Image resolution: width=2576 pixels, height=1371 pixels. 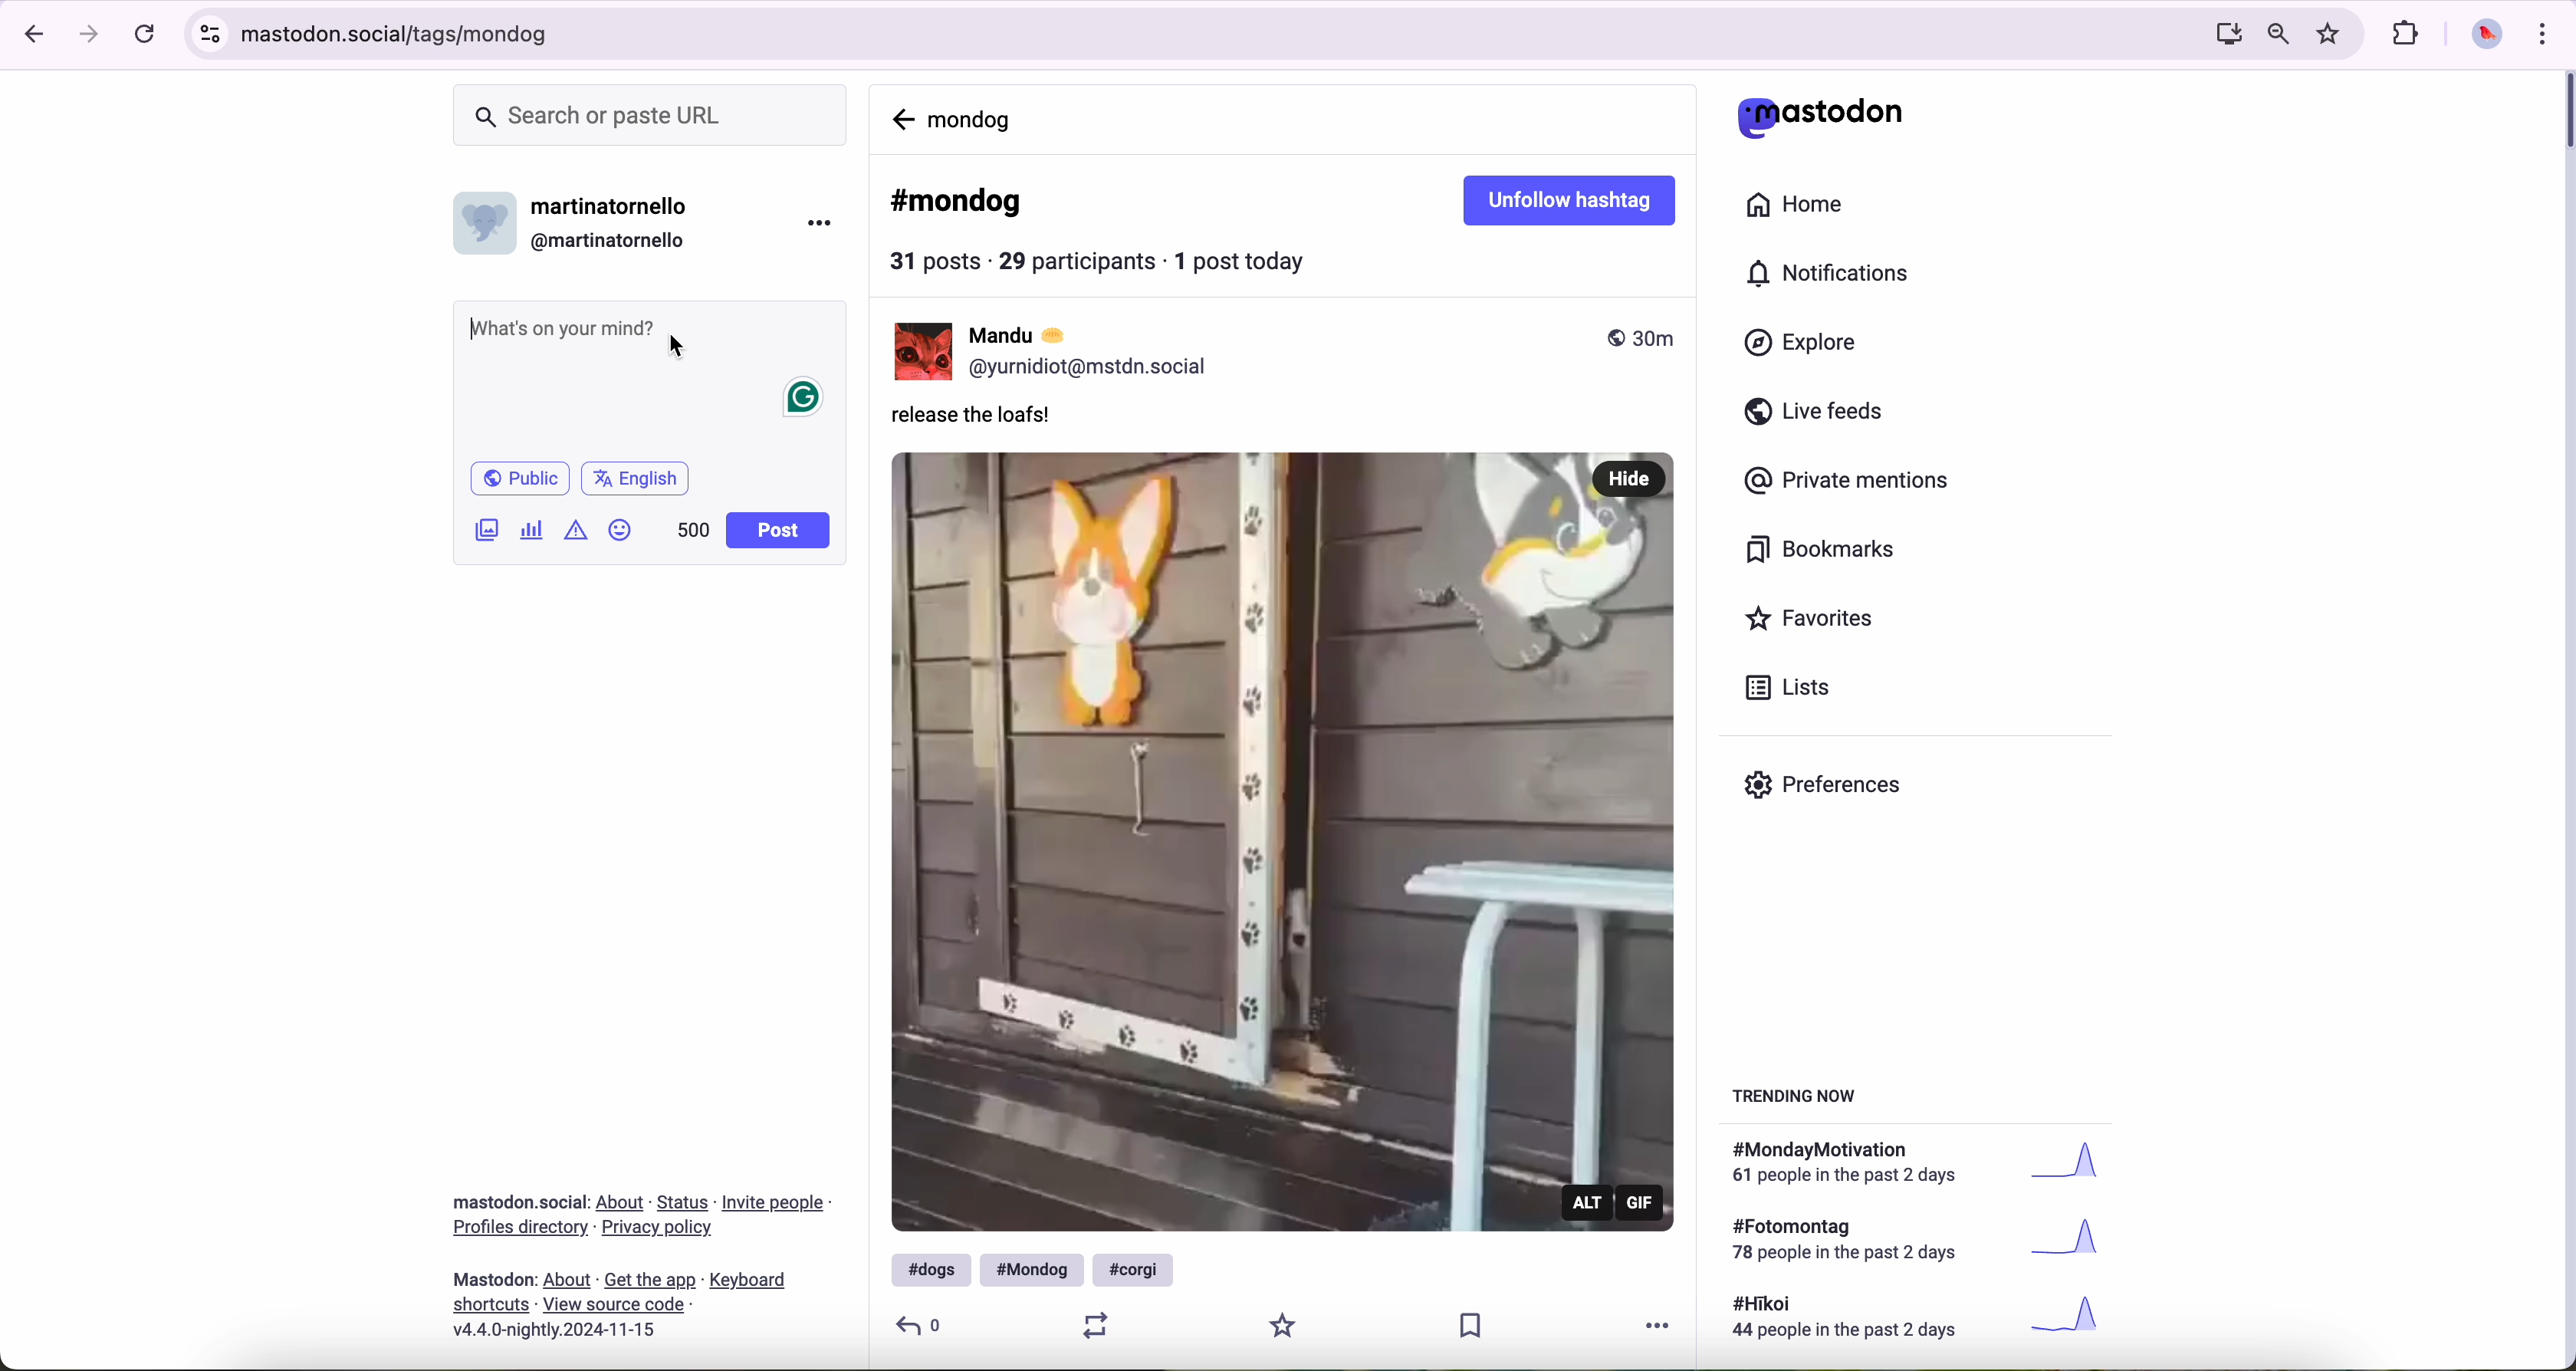 I want to click on version, so click(x=554, y=1331).